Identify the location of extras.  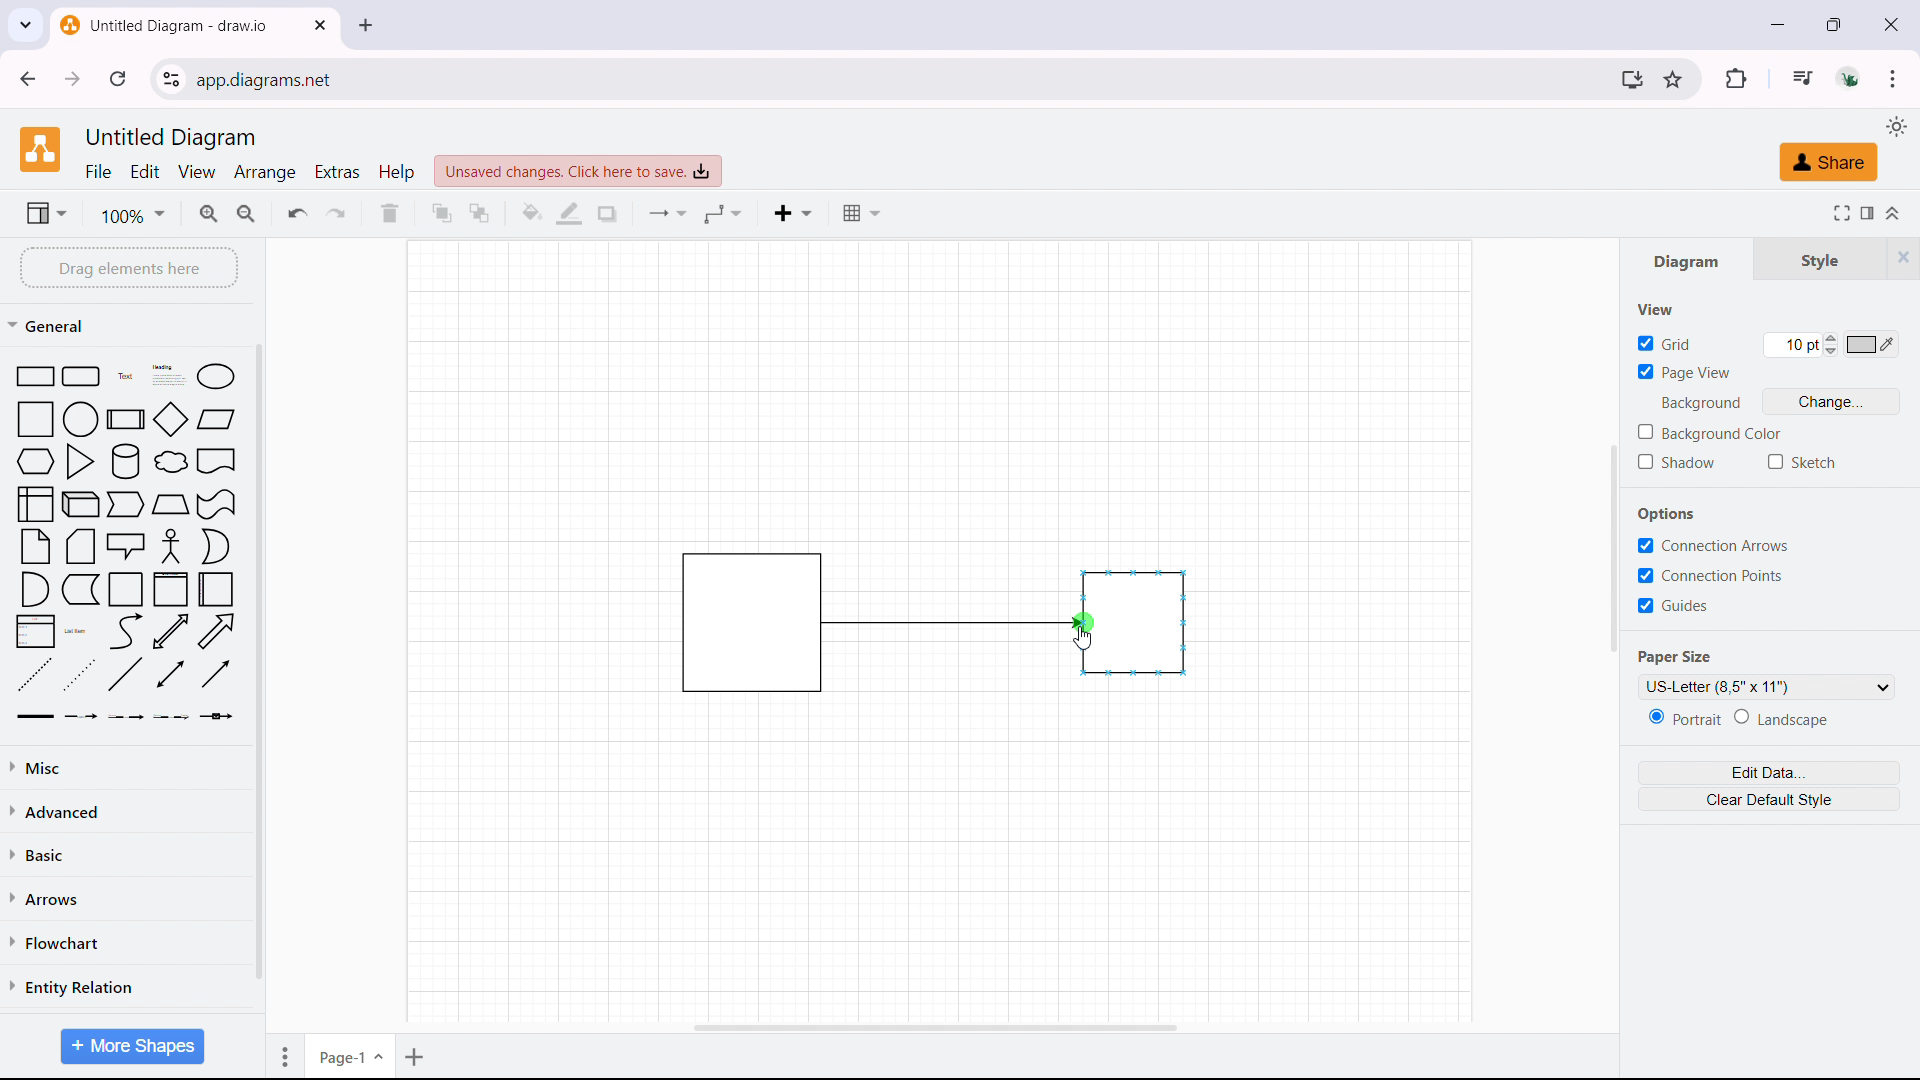
(338, 171).